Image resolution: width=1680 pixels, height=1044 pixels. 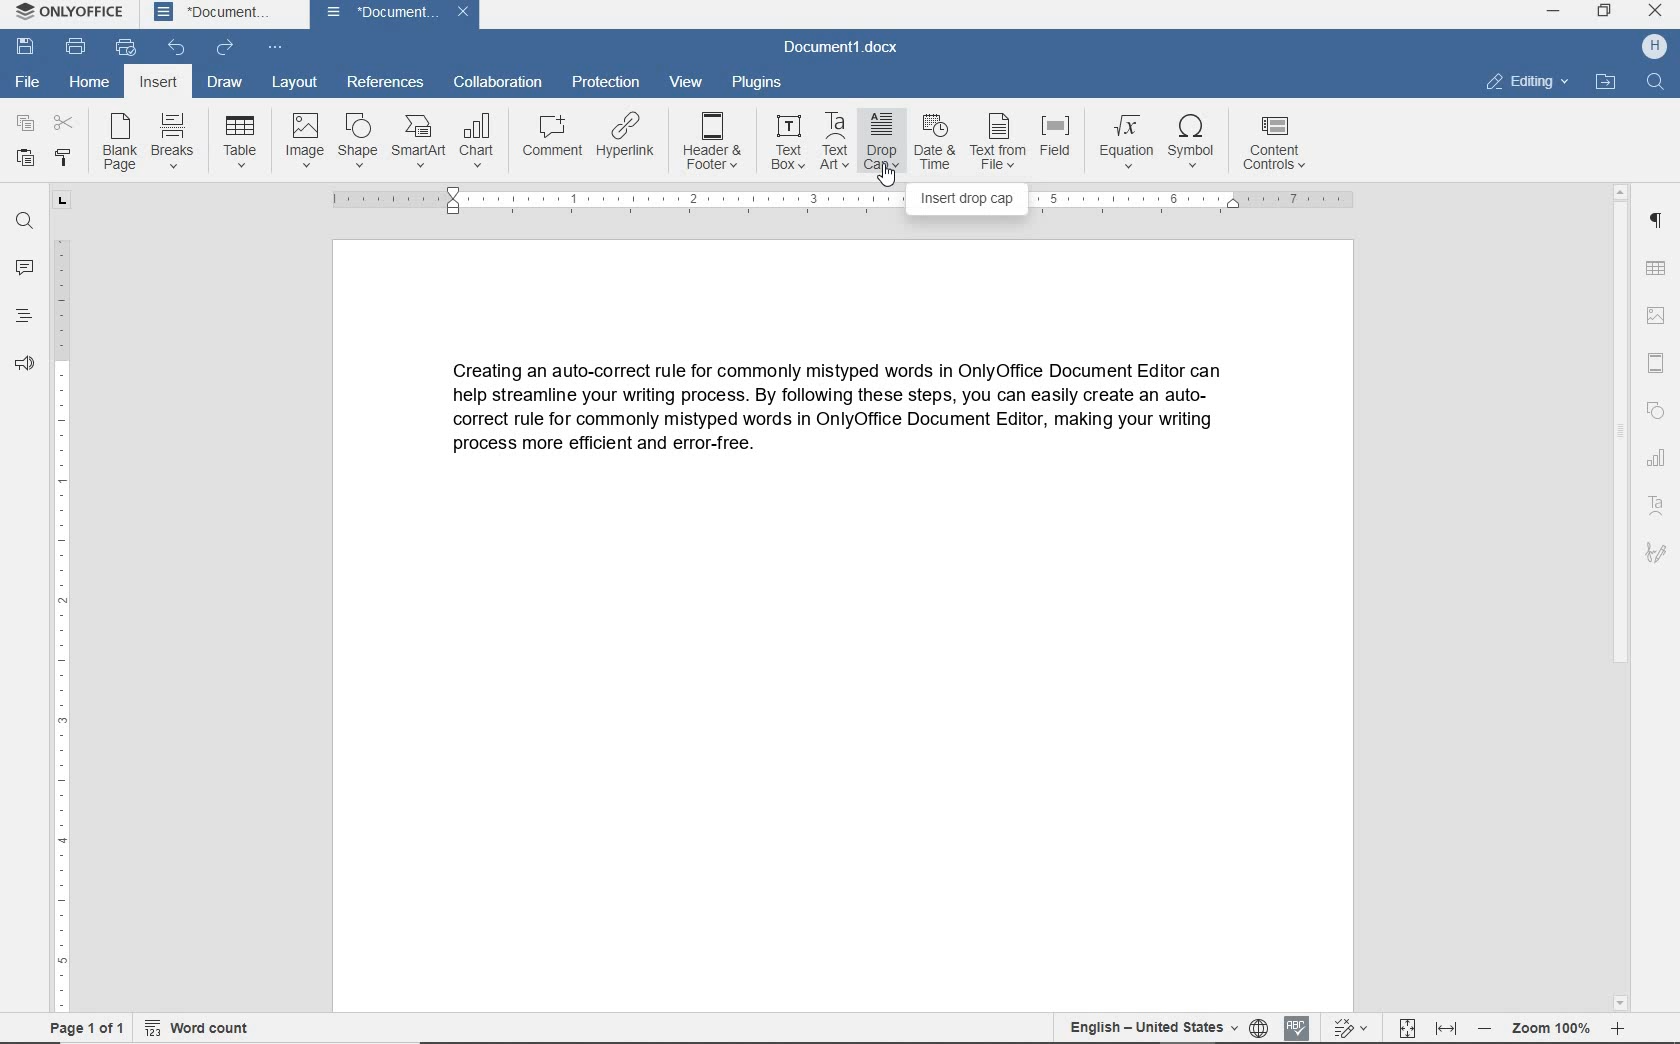 What do you see at coordinates (1658, 459) in the screenshot?
I see `chart` at bounding box center [1658, 459].